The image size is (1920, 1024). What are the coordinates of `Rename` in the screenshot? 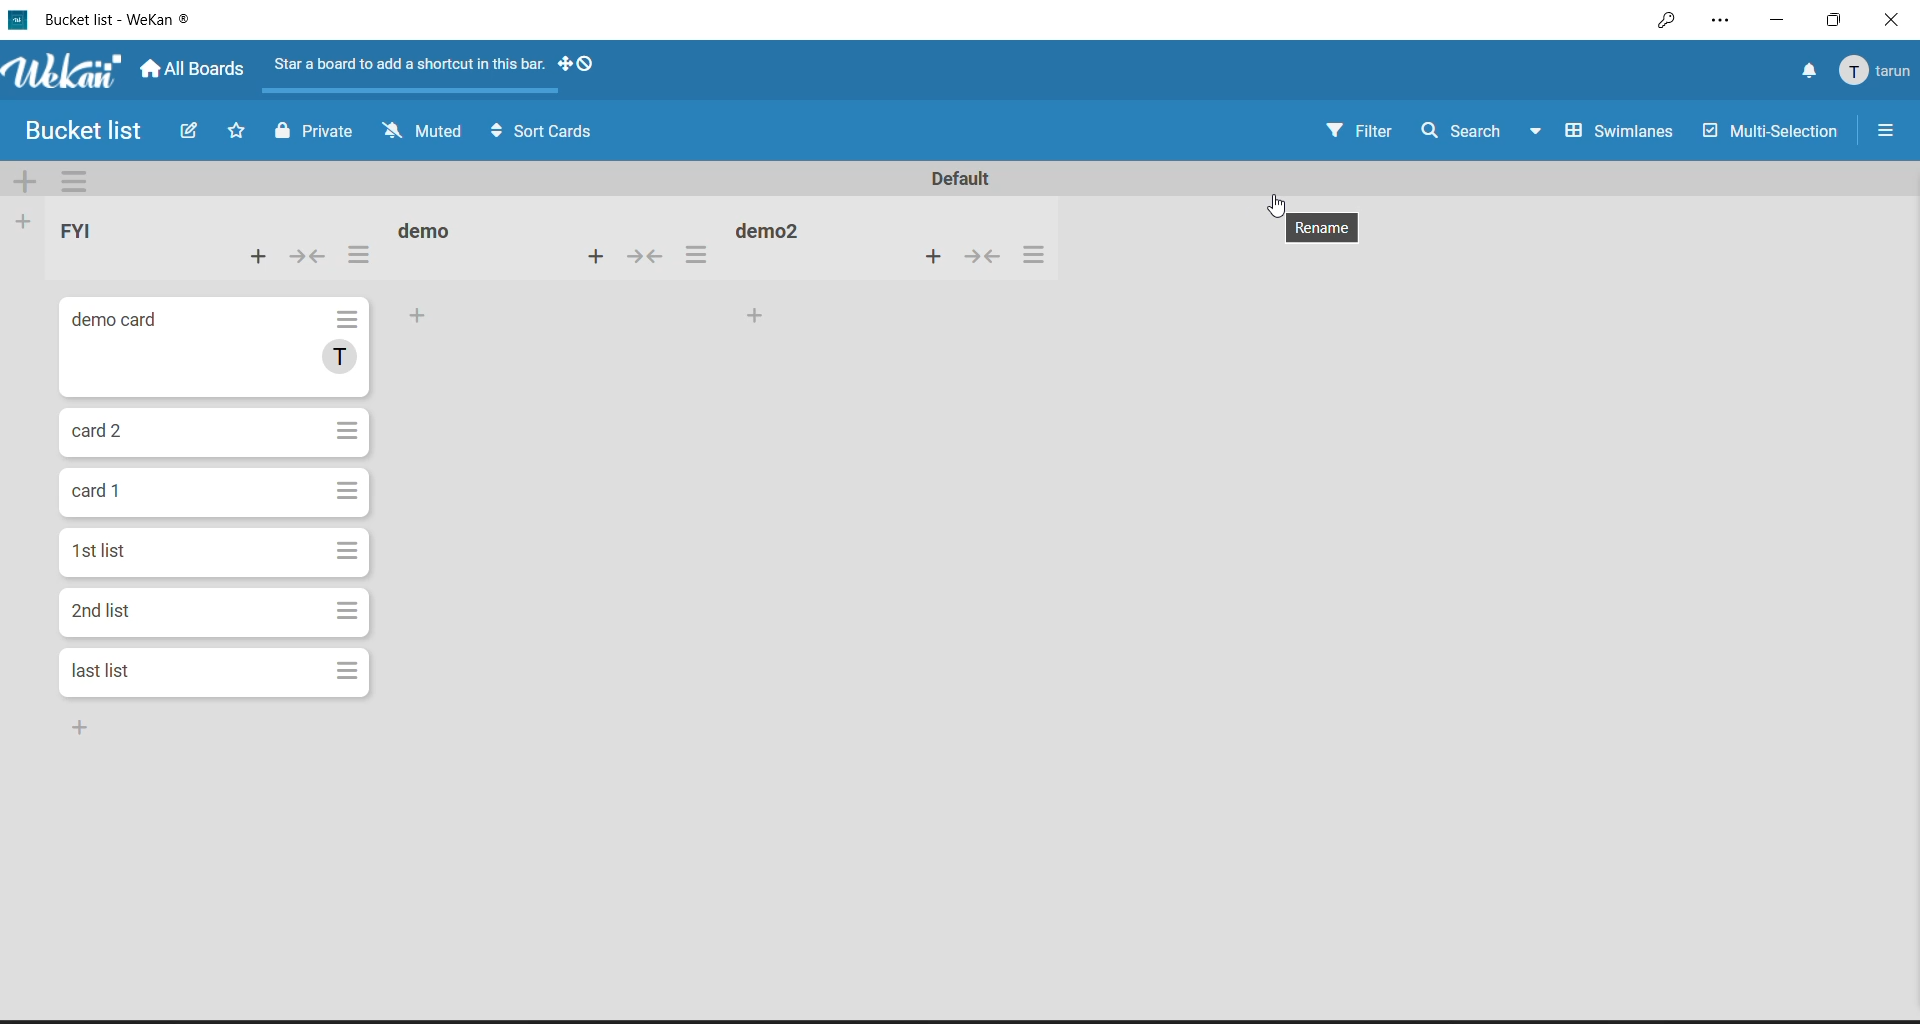 It's located at (1322, 231).